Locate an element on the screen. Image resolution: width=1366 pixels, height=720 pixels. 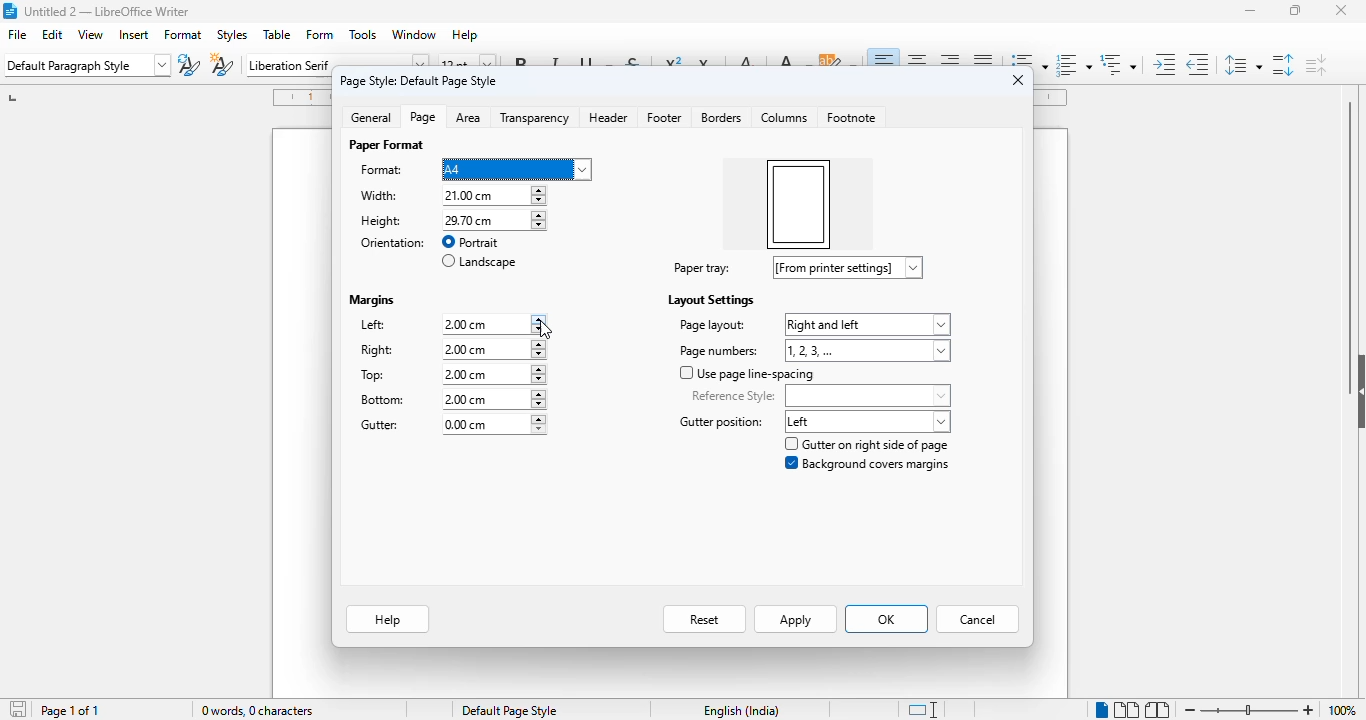
page style: default page style is located at coordinates (418, 80).